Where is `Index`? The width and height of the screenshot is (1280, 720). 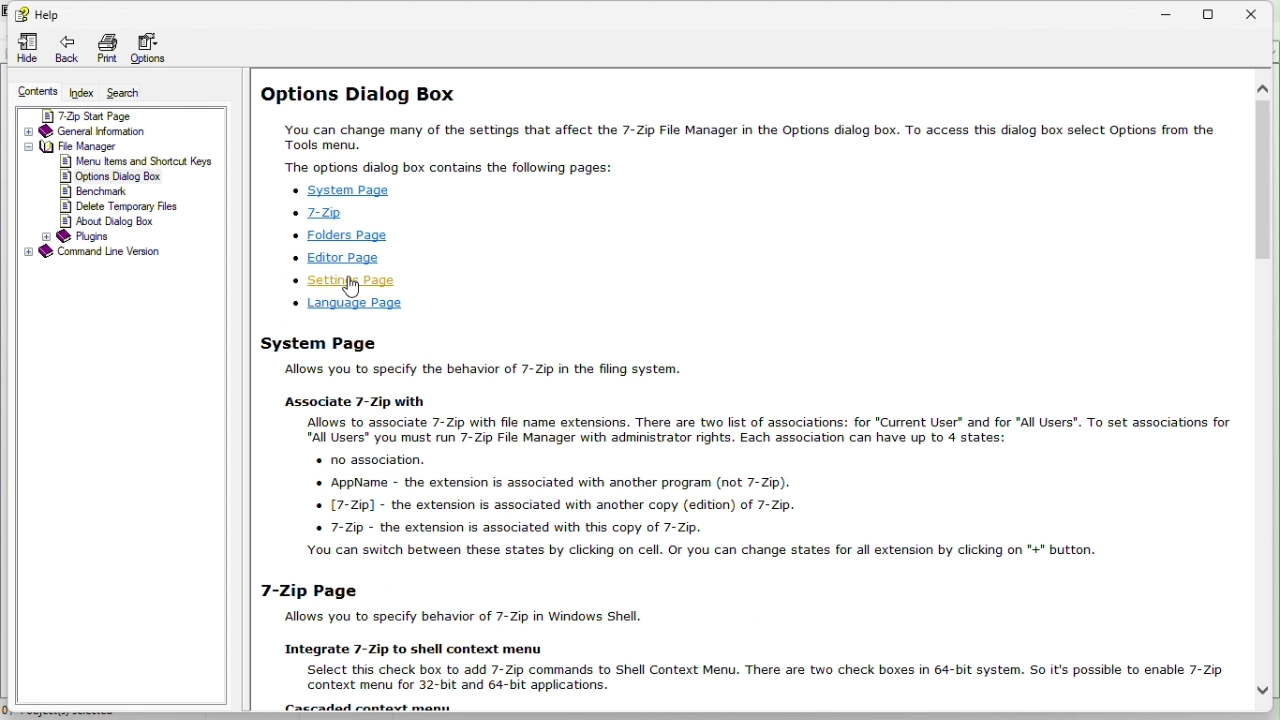 Index is located at coordinates (83, 93).